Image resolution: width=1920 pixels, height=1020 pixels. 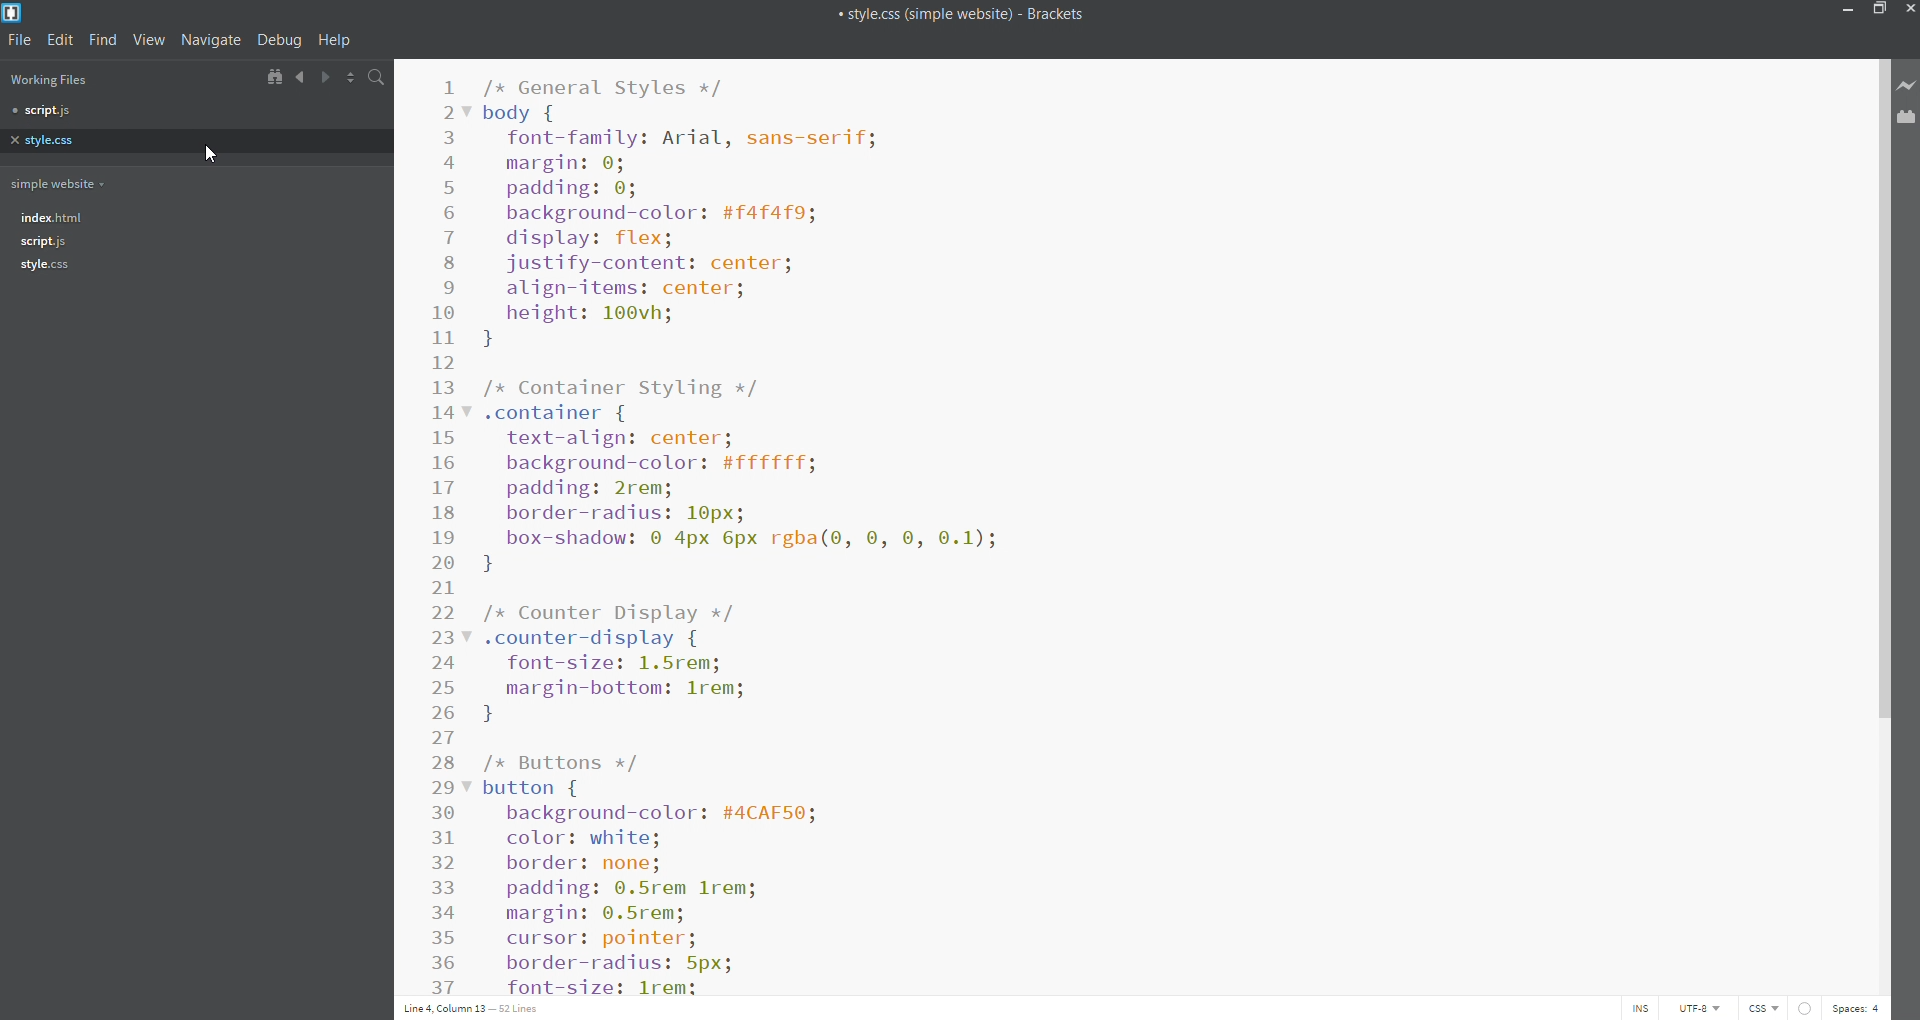 What do you see at coordinates (150, 39) in the screenshot?
I see `view` at bounding box center [150, 39].